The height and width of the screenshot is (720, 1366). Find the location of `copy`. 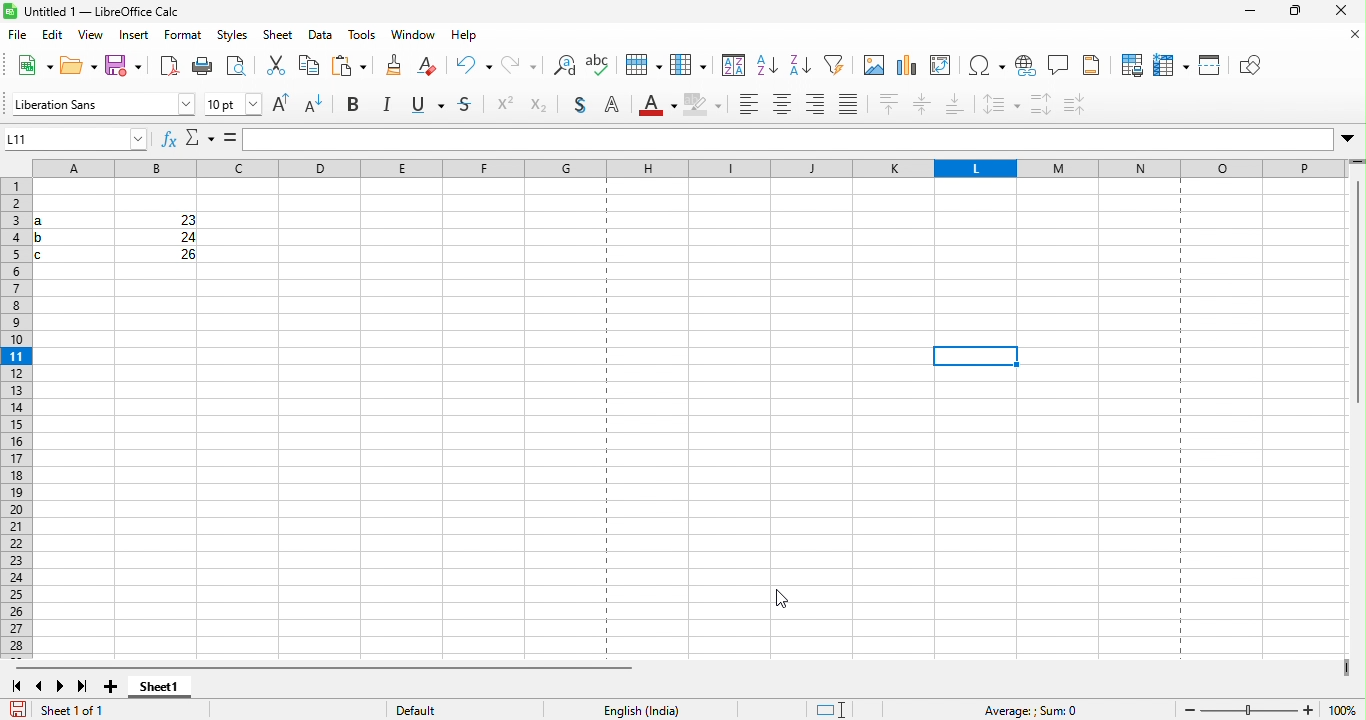

copy is located at coordinates (276, 67).